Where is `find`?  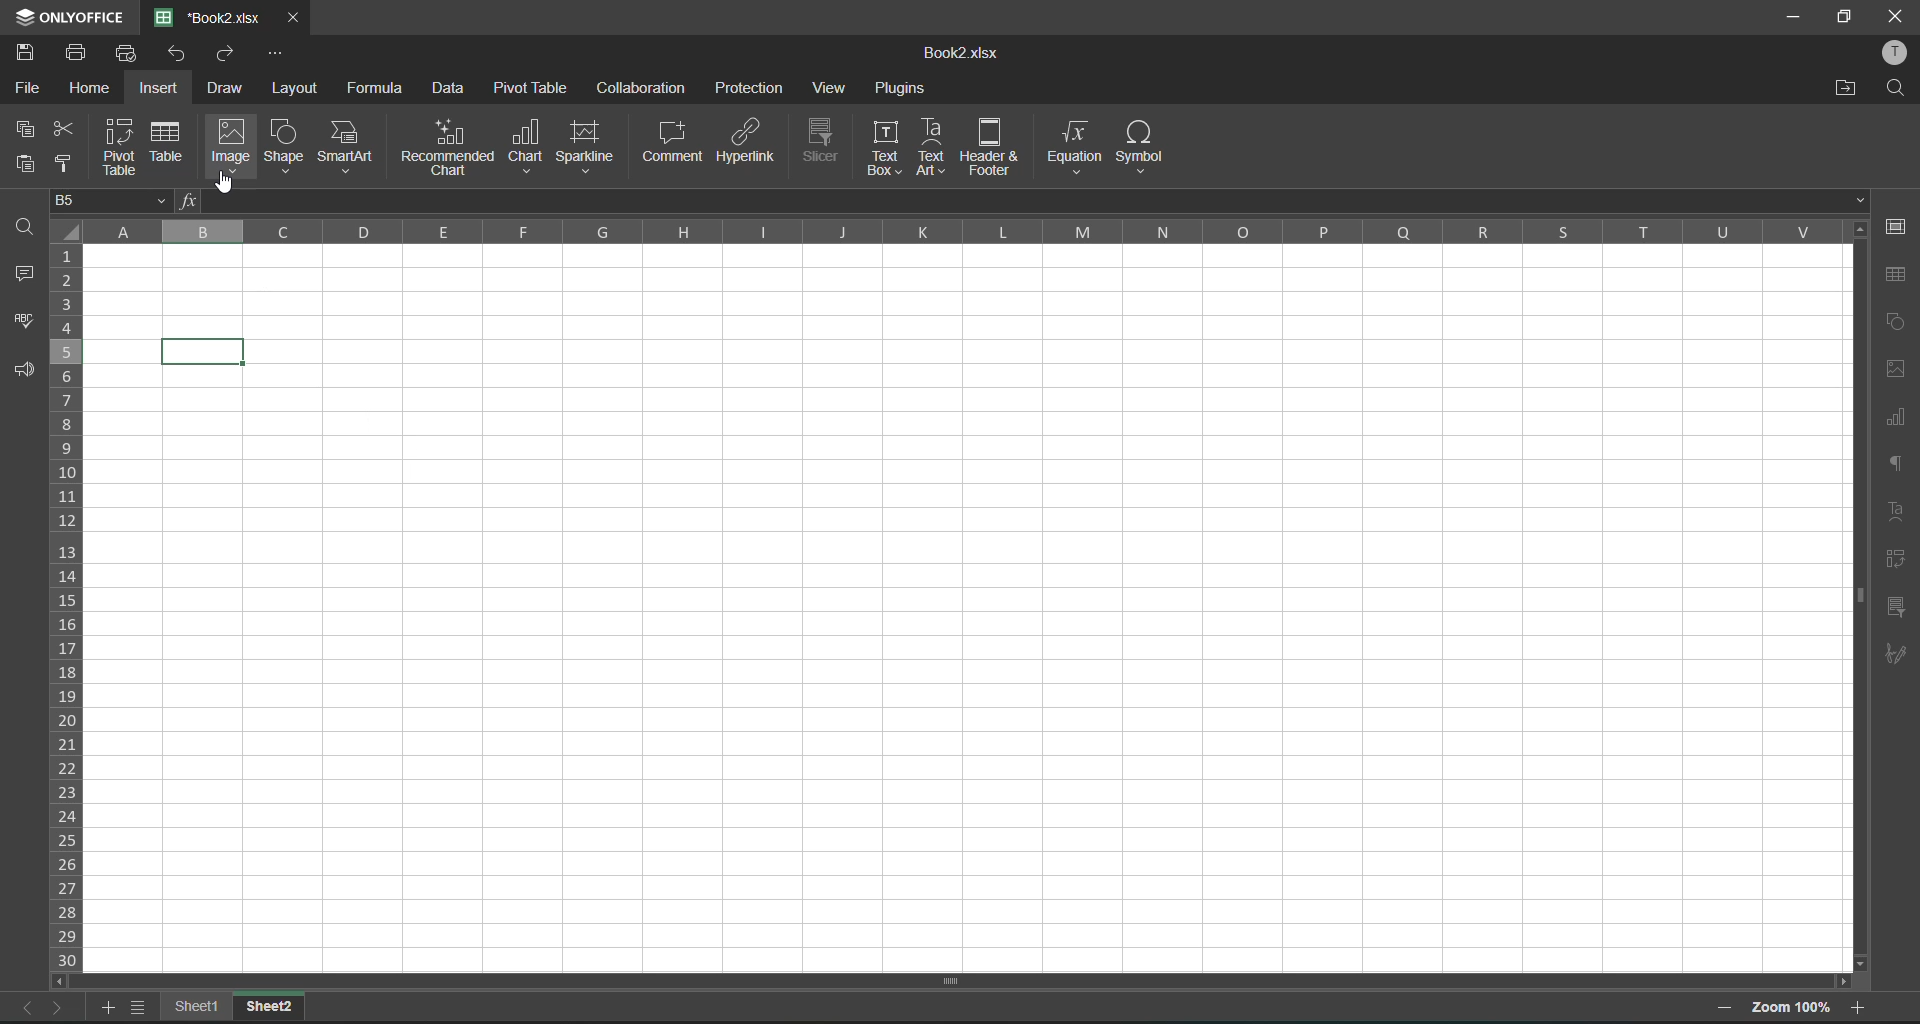
find is located at coordinates (28, 227).